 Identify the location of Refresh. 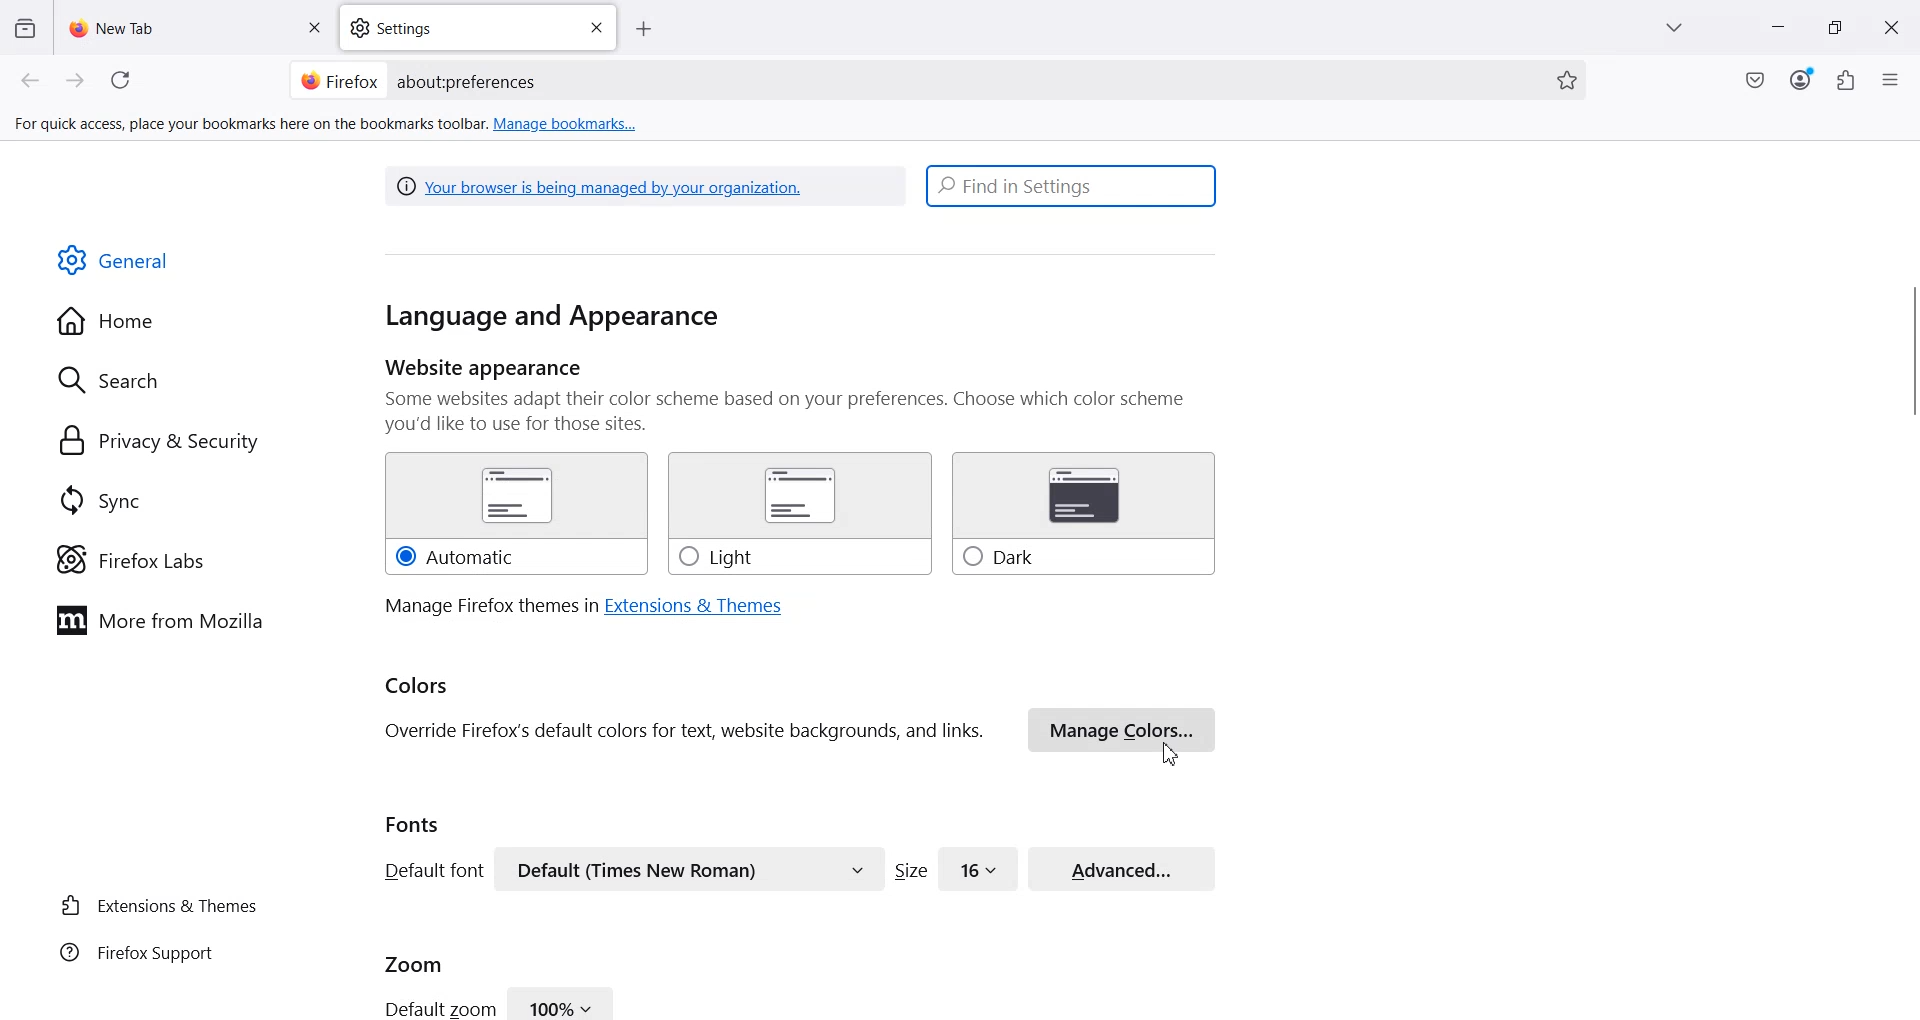
(124, 81).